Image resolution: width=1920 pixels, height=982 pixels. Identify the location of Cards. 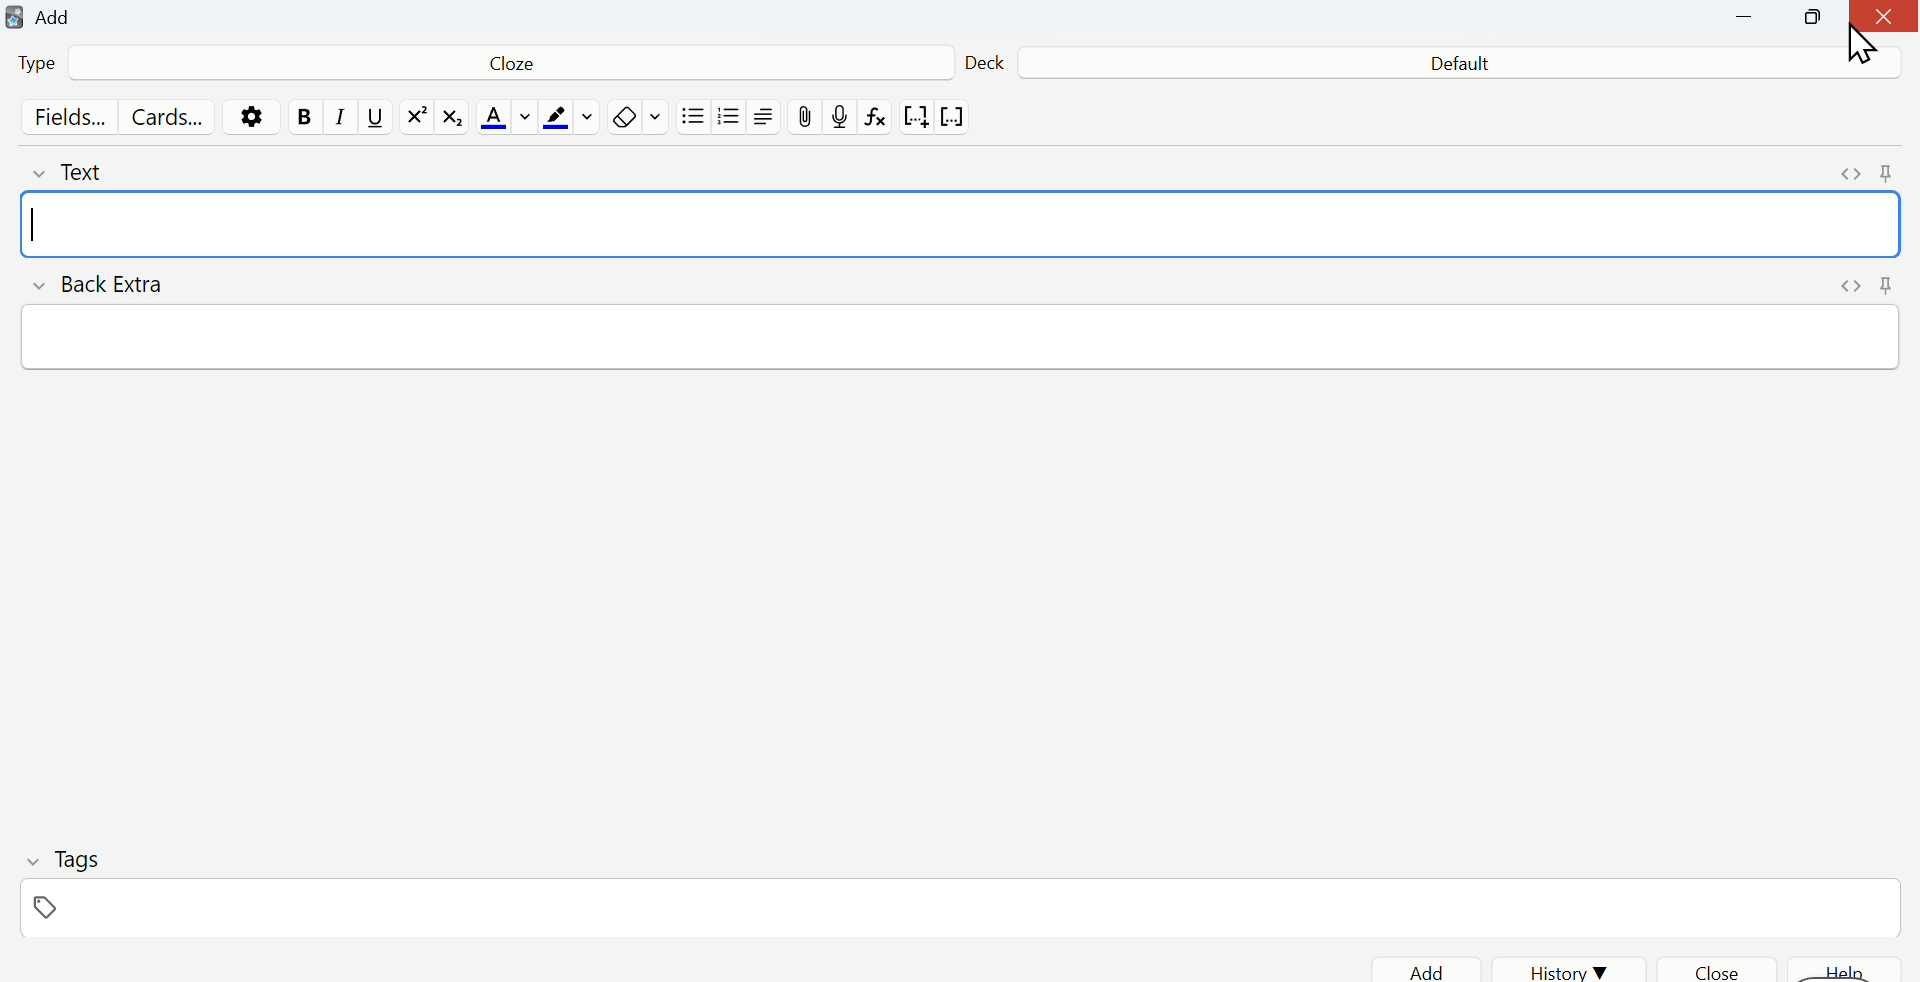
(169, 118).